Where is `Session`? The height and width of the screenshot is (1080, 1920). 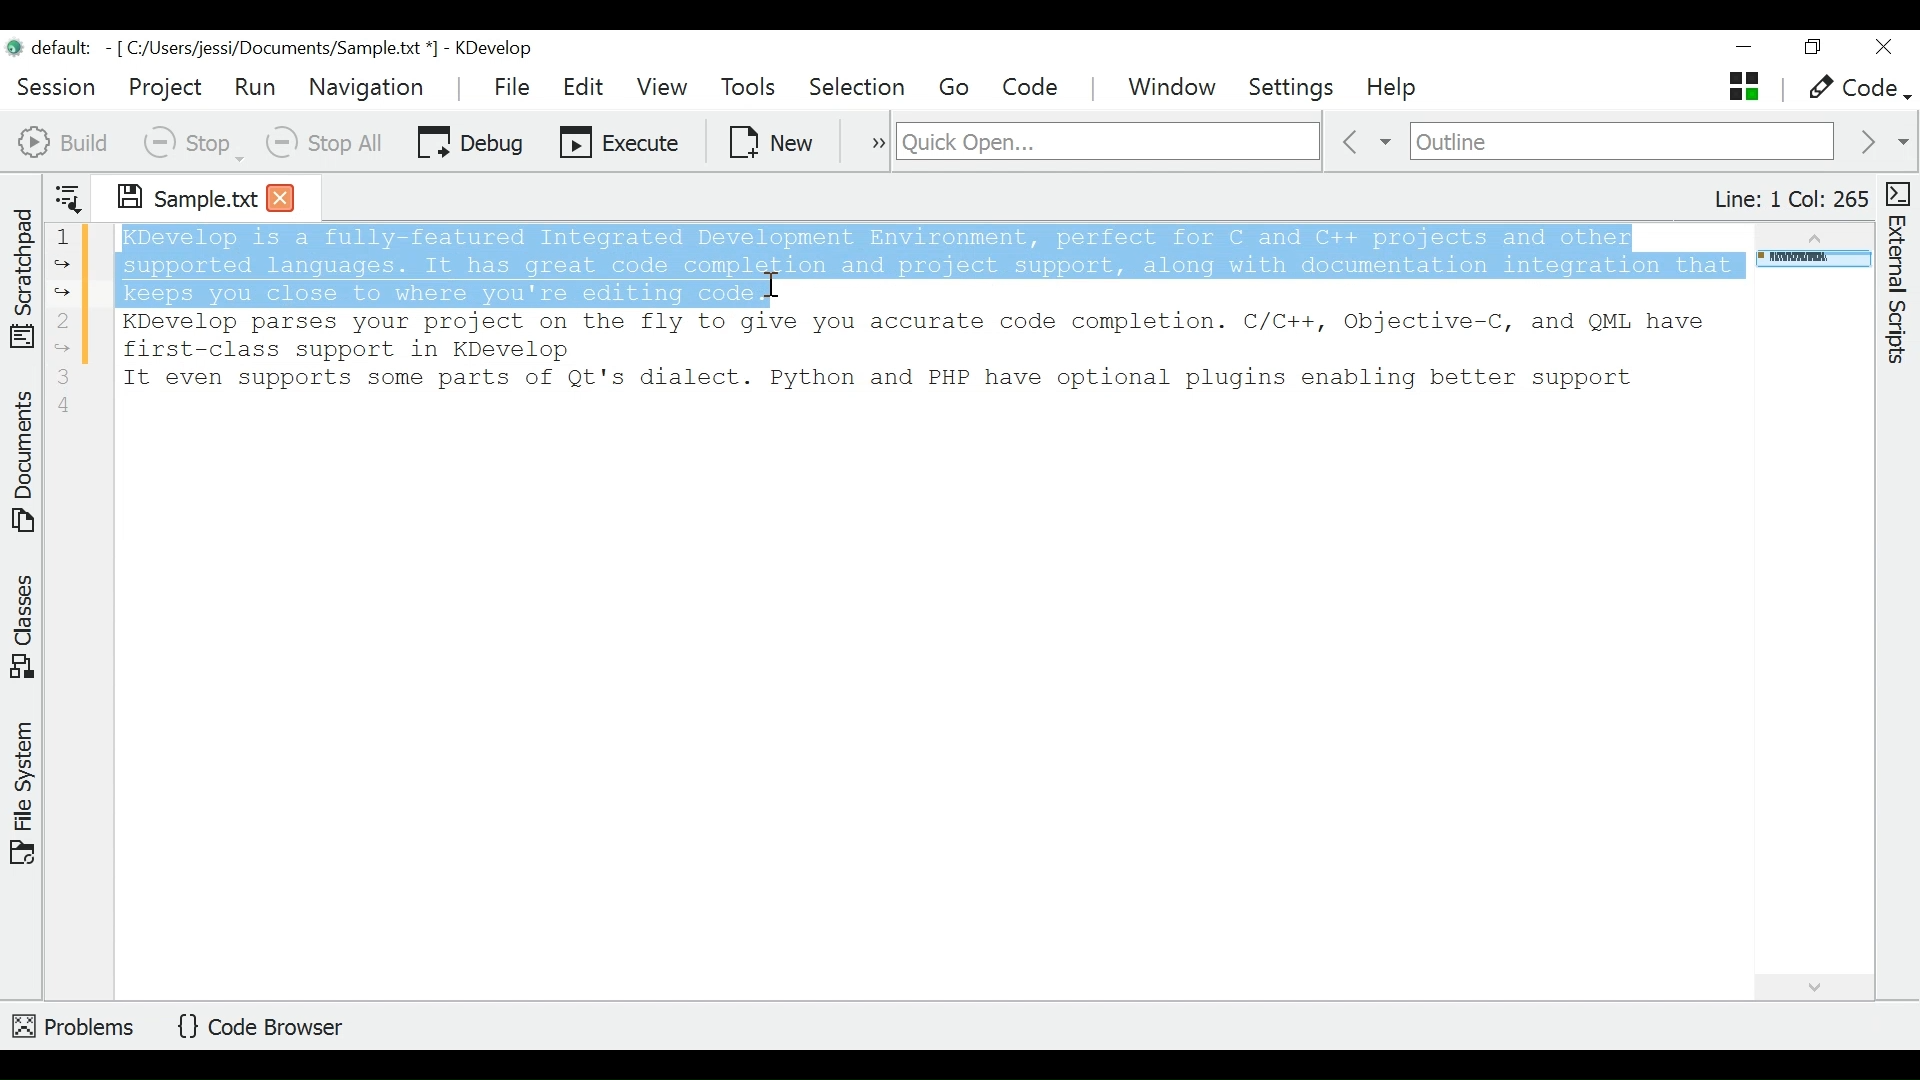
Session is located at coordinates (57, 84).